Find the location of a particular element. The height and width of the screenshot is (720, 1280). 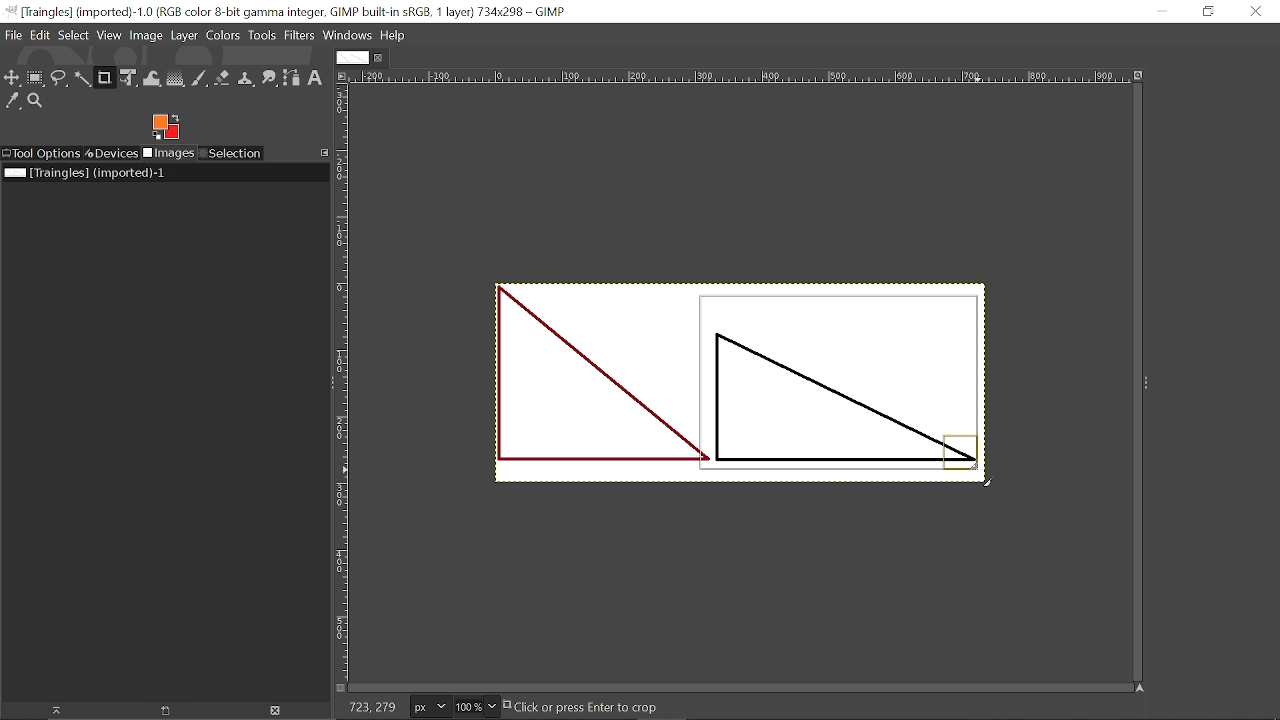

Raise this image display is located at coordinates (54, 710).